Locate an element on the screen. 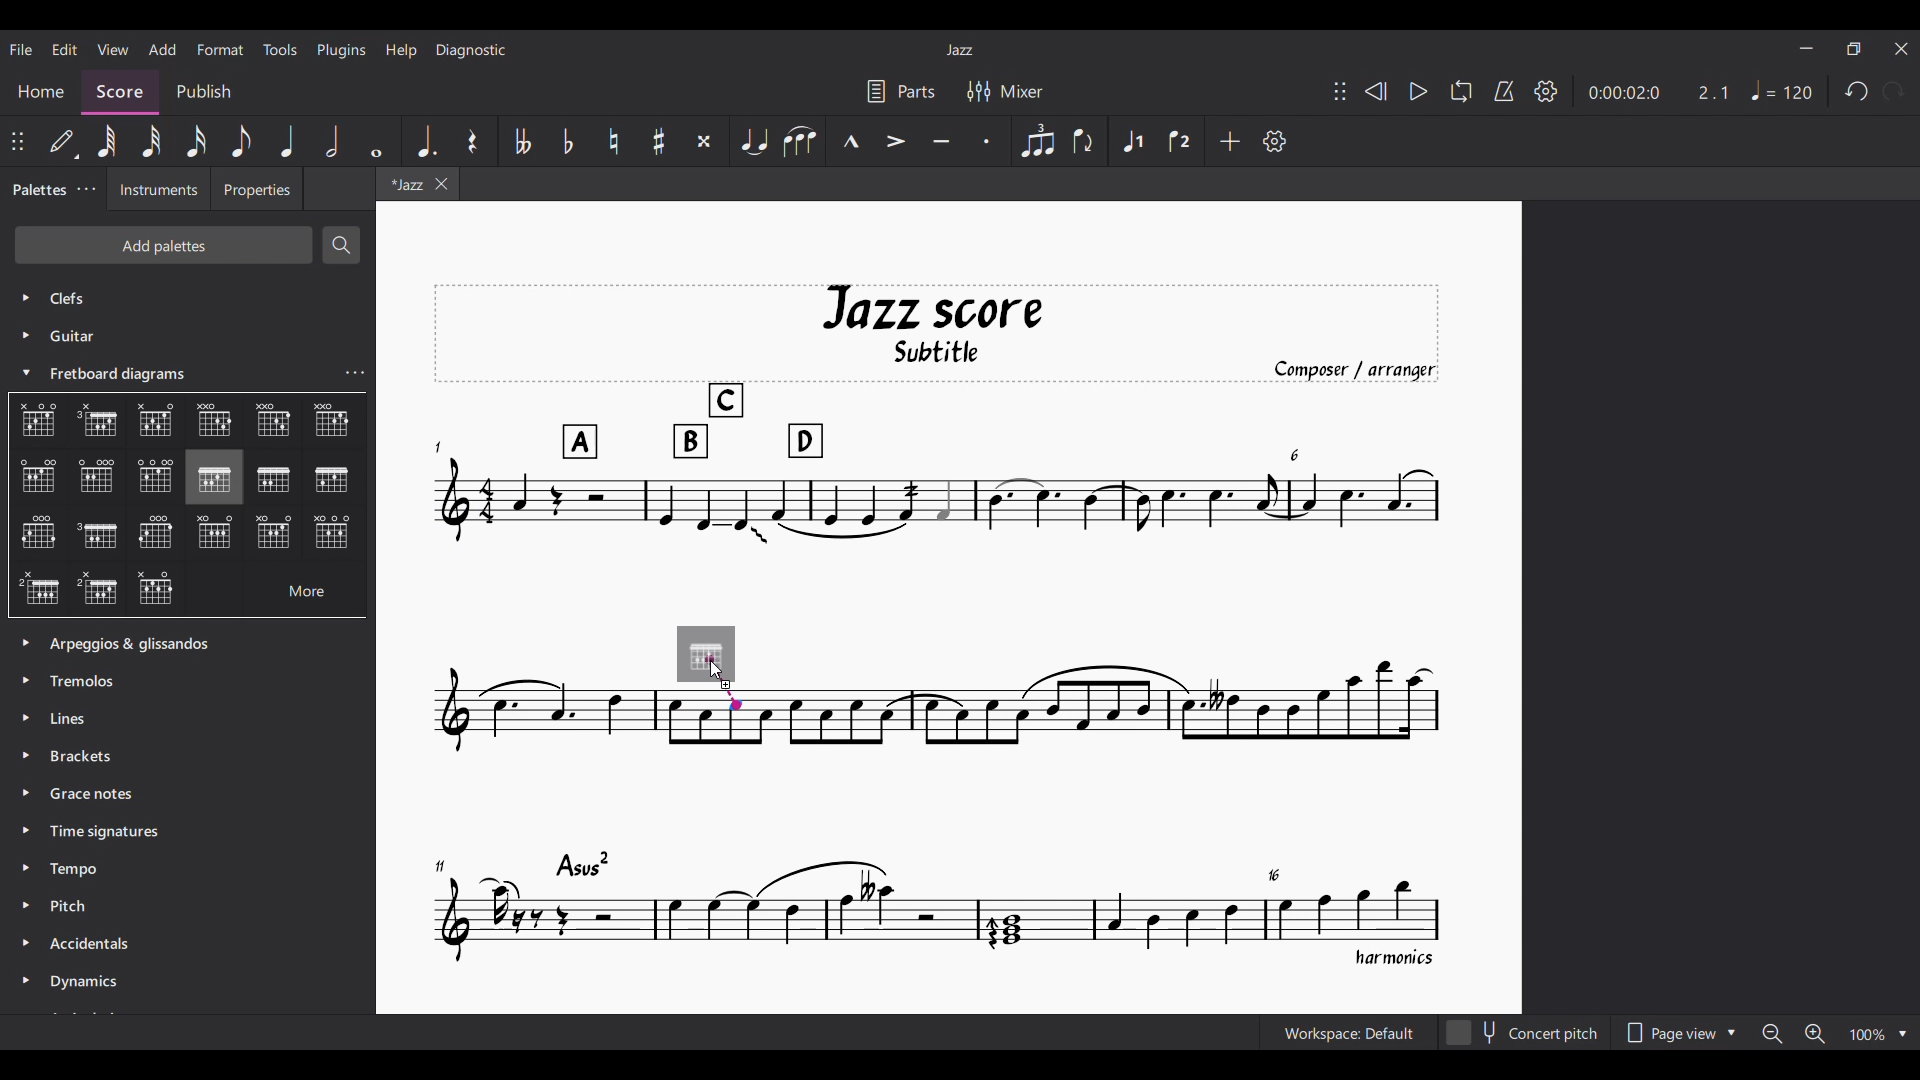 This screenshot has width=1920, height=1080. Concert pitch toggle is located at coordinates (1524, 1033).